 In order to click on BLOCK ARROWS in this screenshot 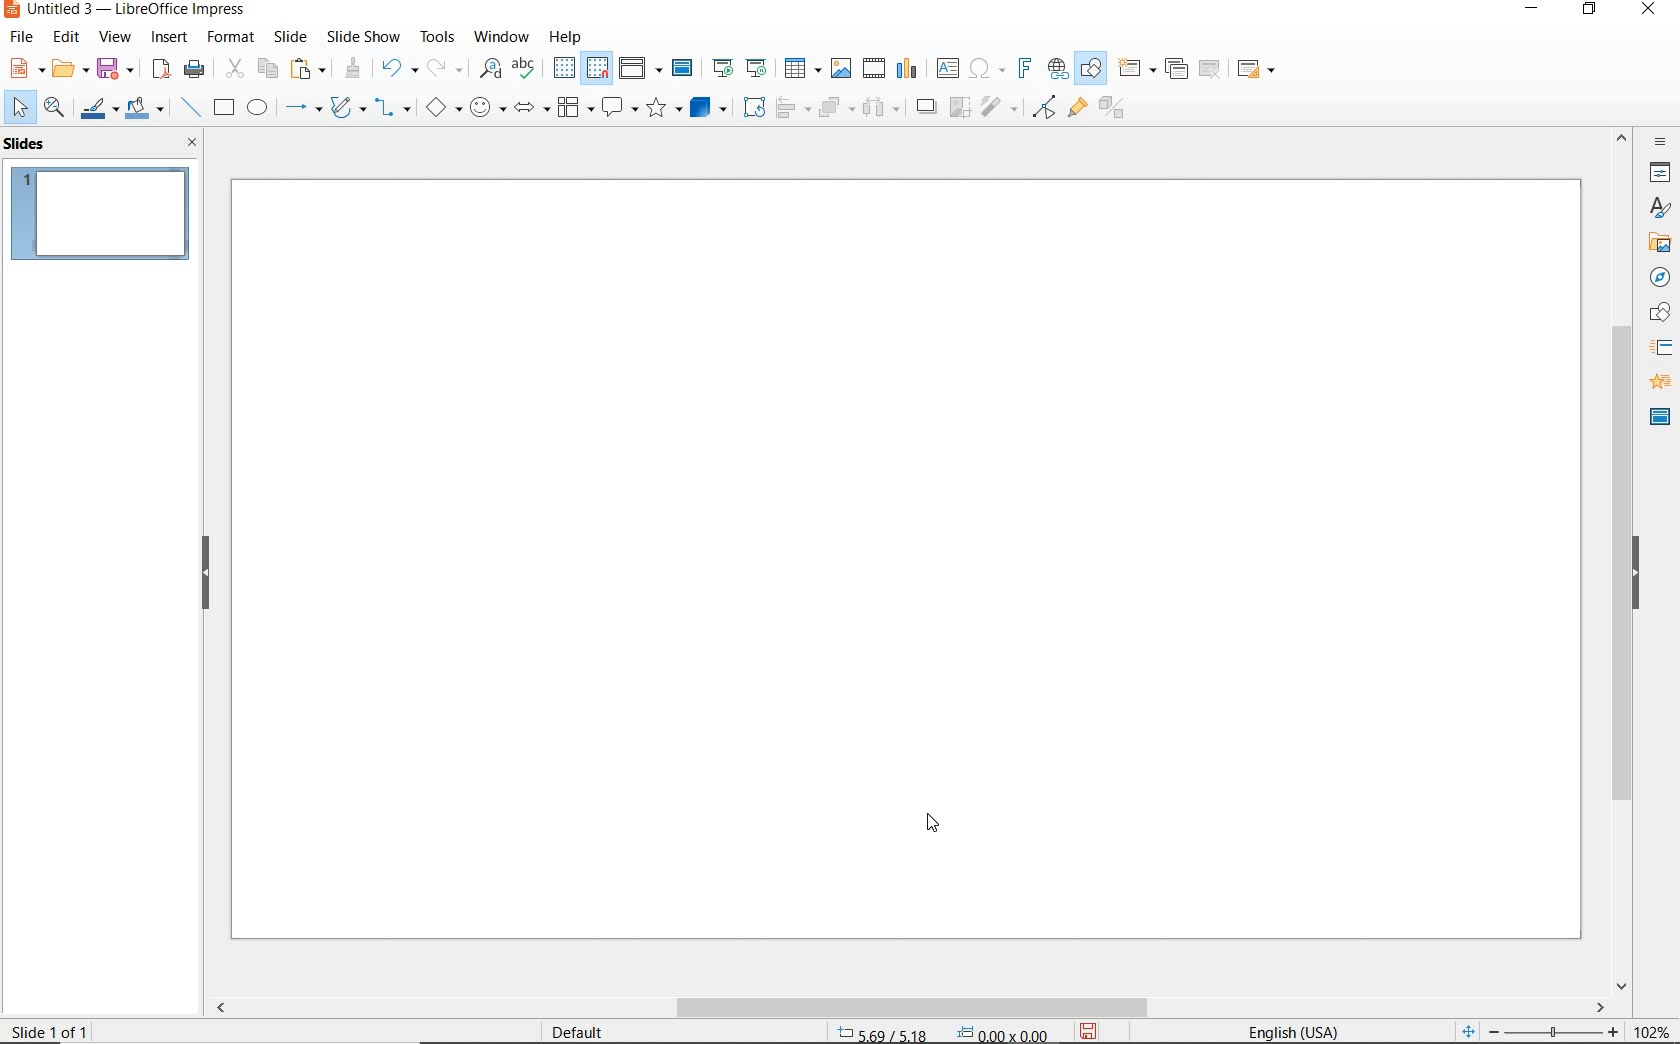, I will do `click(532, 105)`.